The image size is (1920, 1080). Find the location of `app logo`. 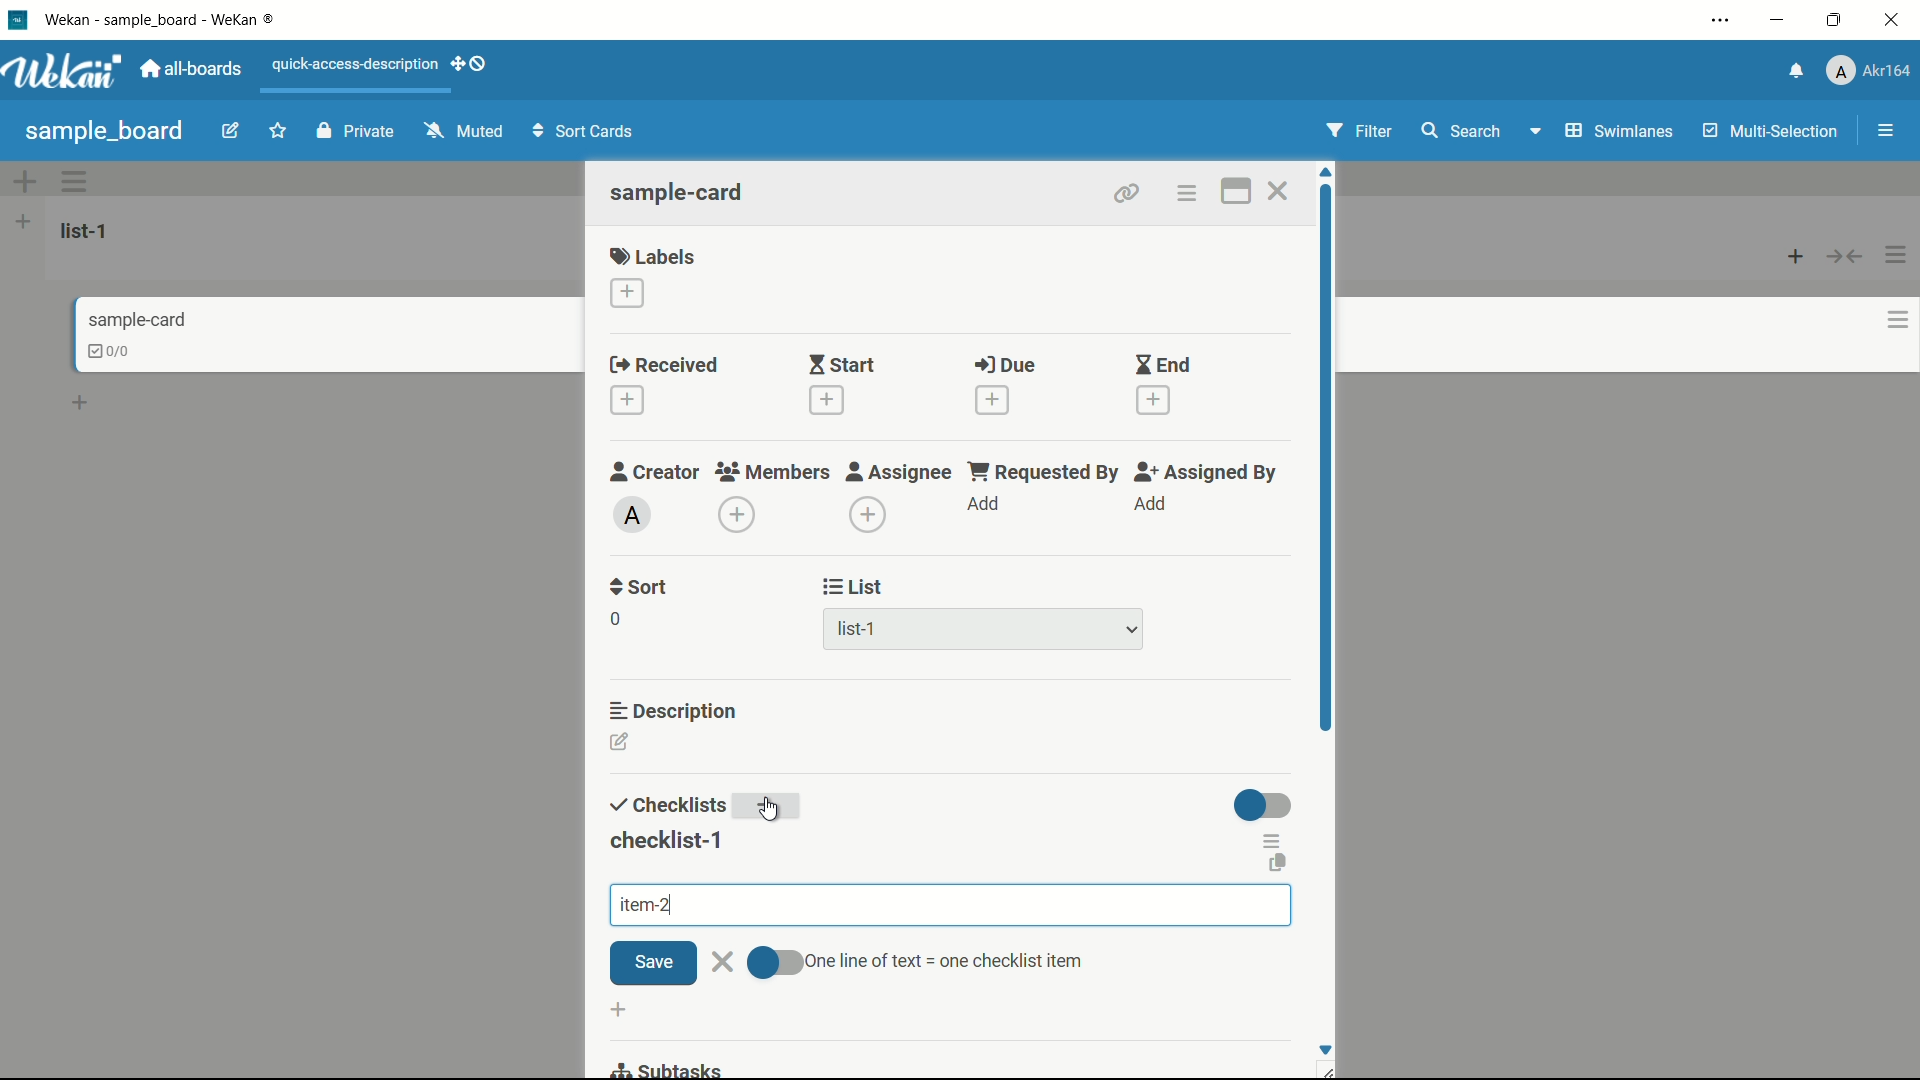

app logo is located at coordinates (62, 71).